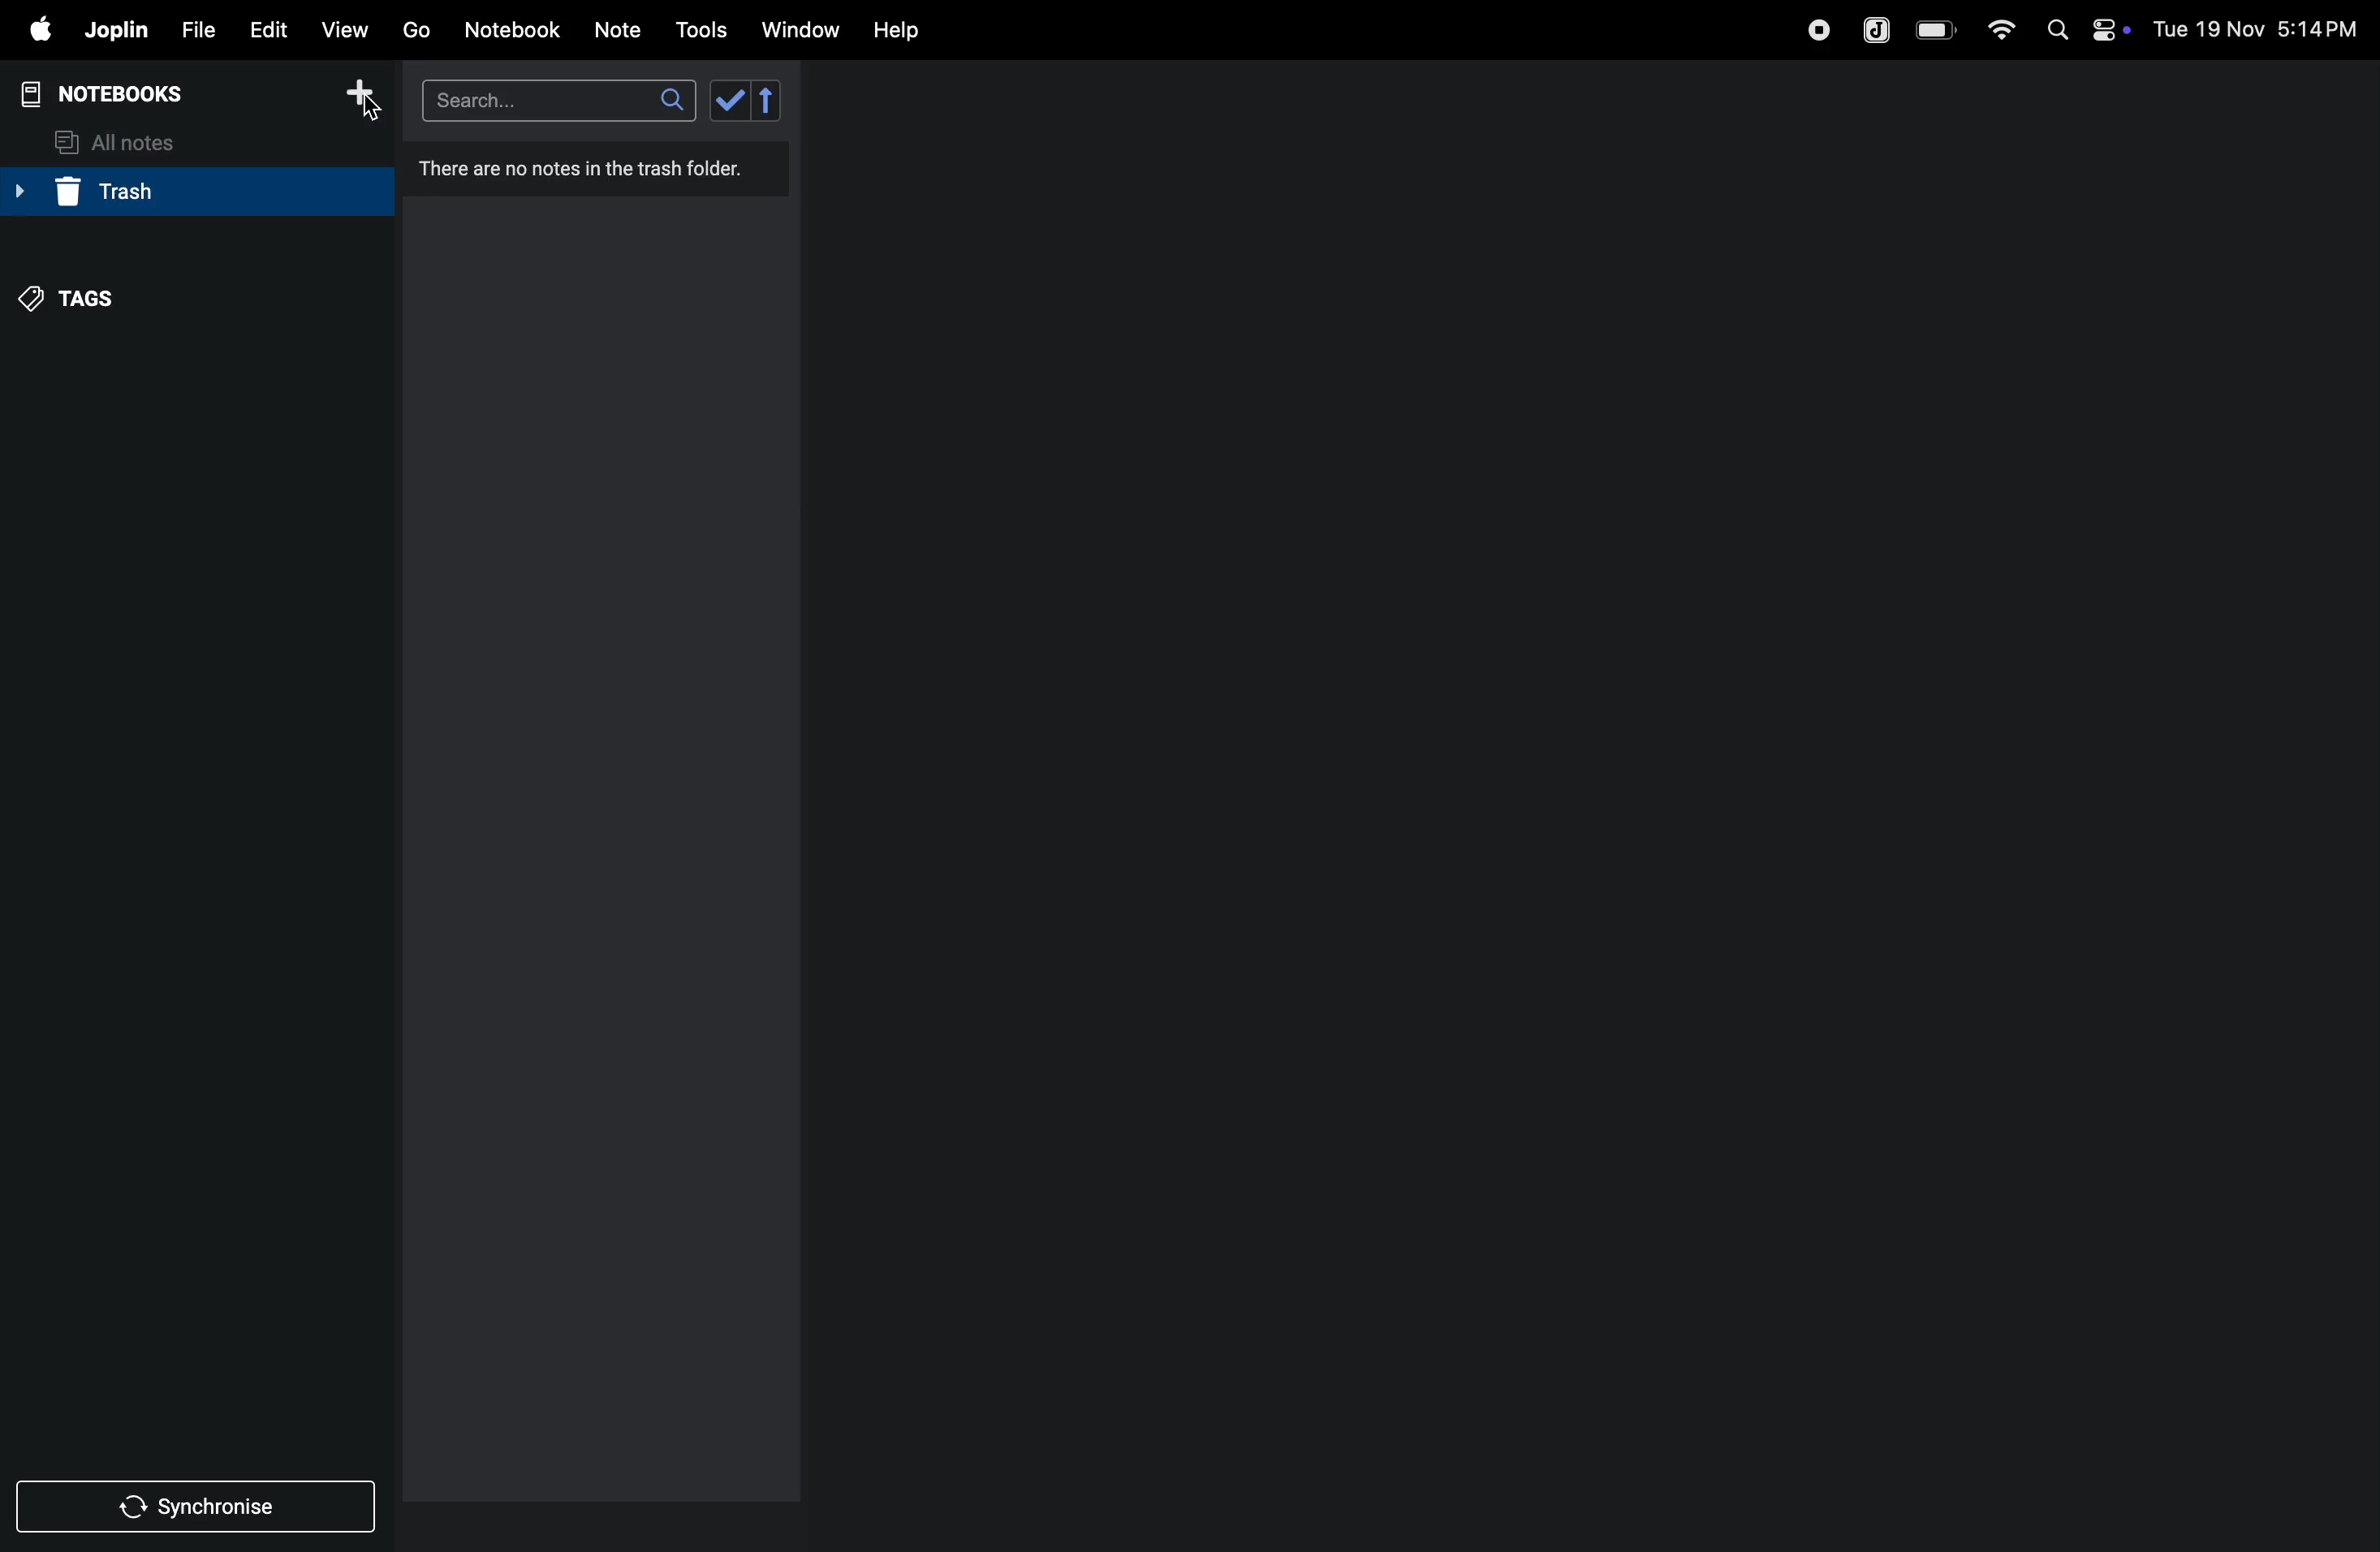 This screenshot has width=2380, height=1552. Describe the element at coordinates (2083, 27) in the screenshot. I see `apple widgets` at that location.